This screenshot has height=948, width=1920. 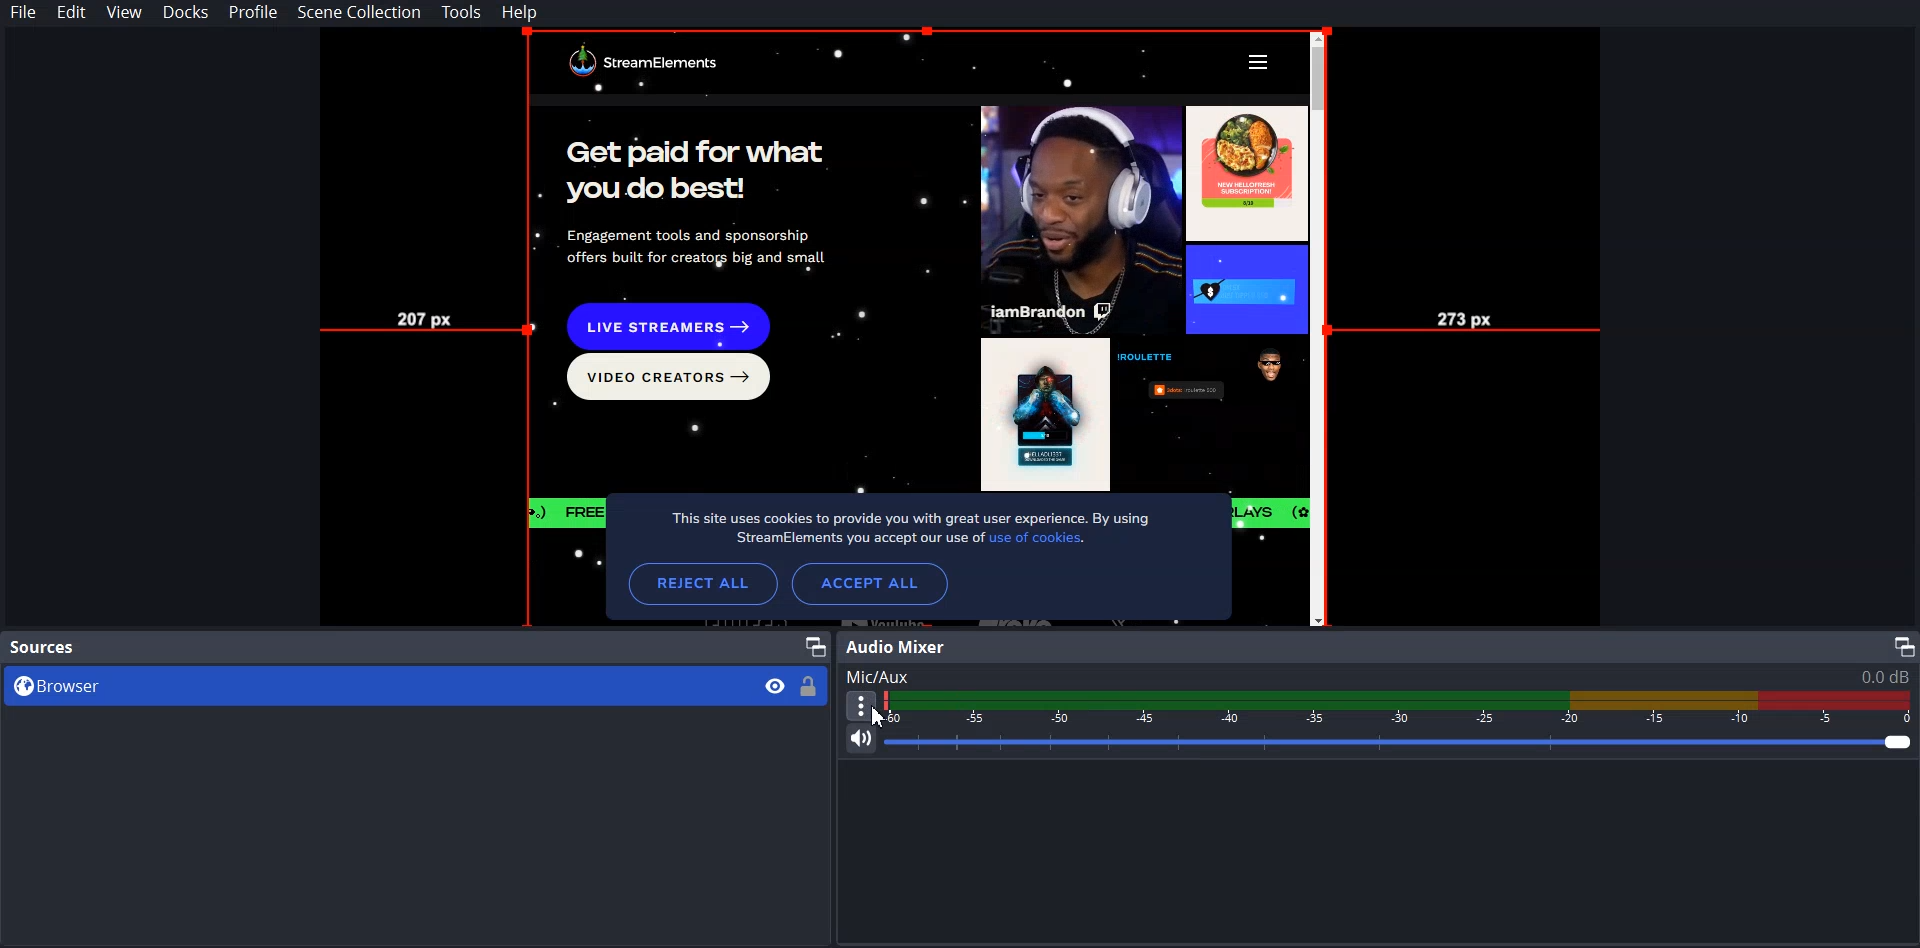 What do you see at coordinates (1402, 741) in the screenshot?
I see `Volume Adjuster` at bounding box center [1402, 741].